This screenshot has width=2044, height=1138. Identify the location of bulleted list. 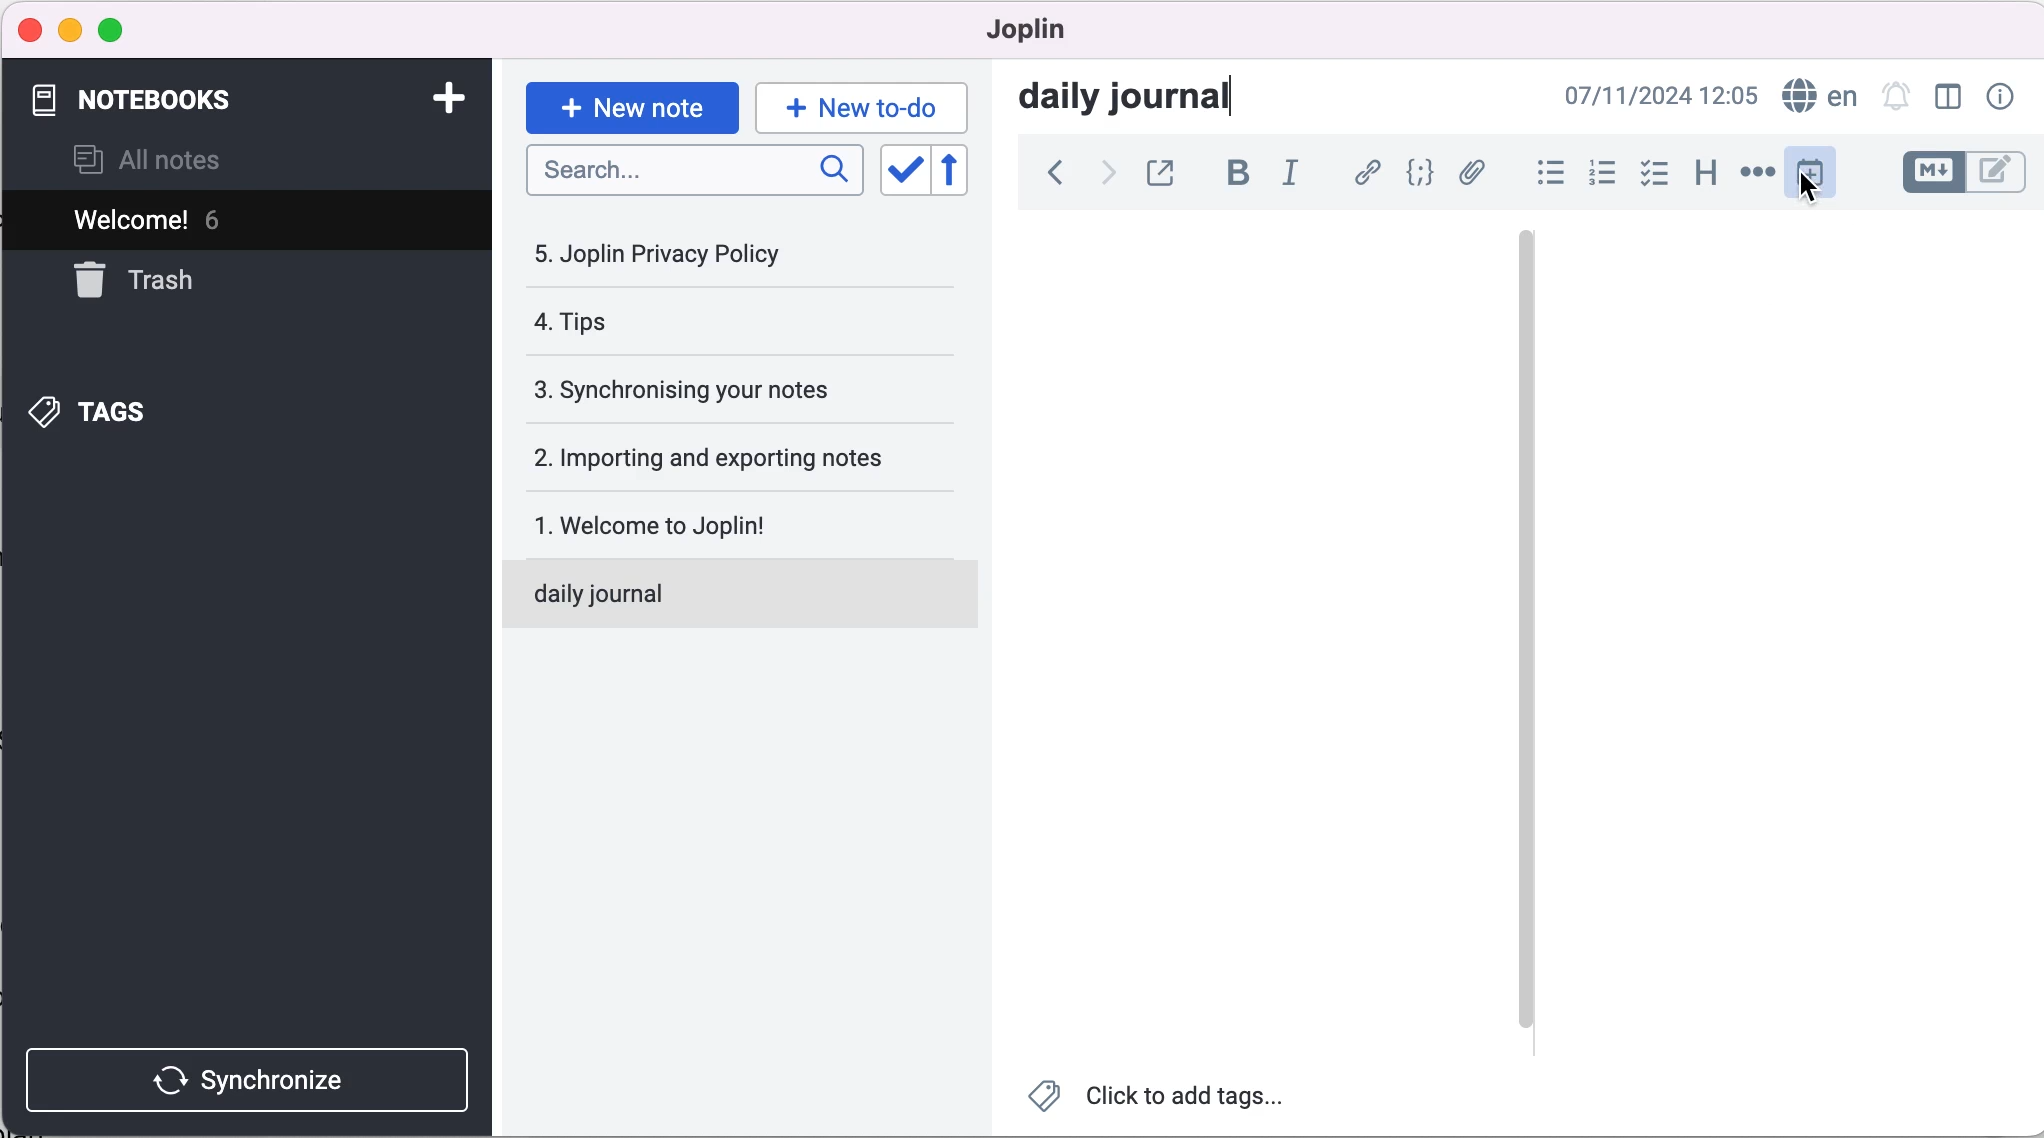
(1542, 171).